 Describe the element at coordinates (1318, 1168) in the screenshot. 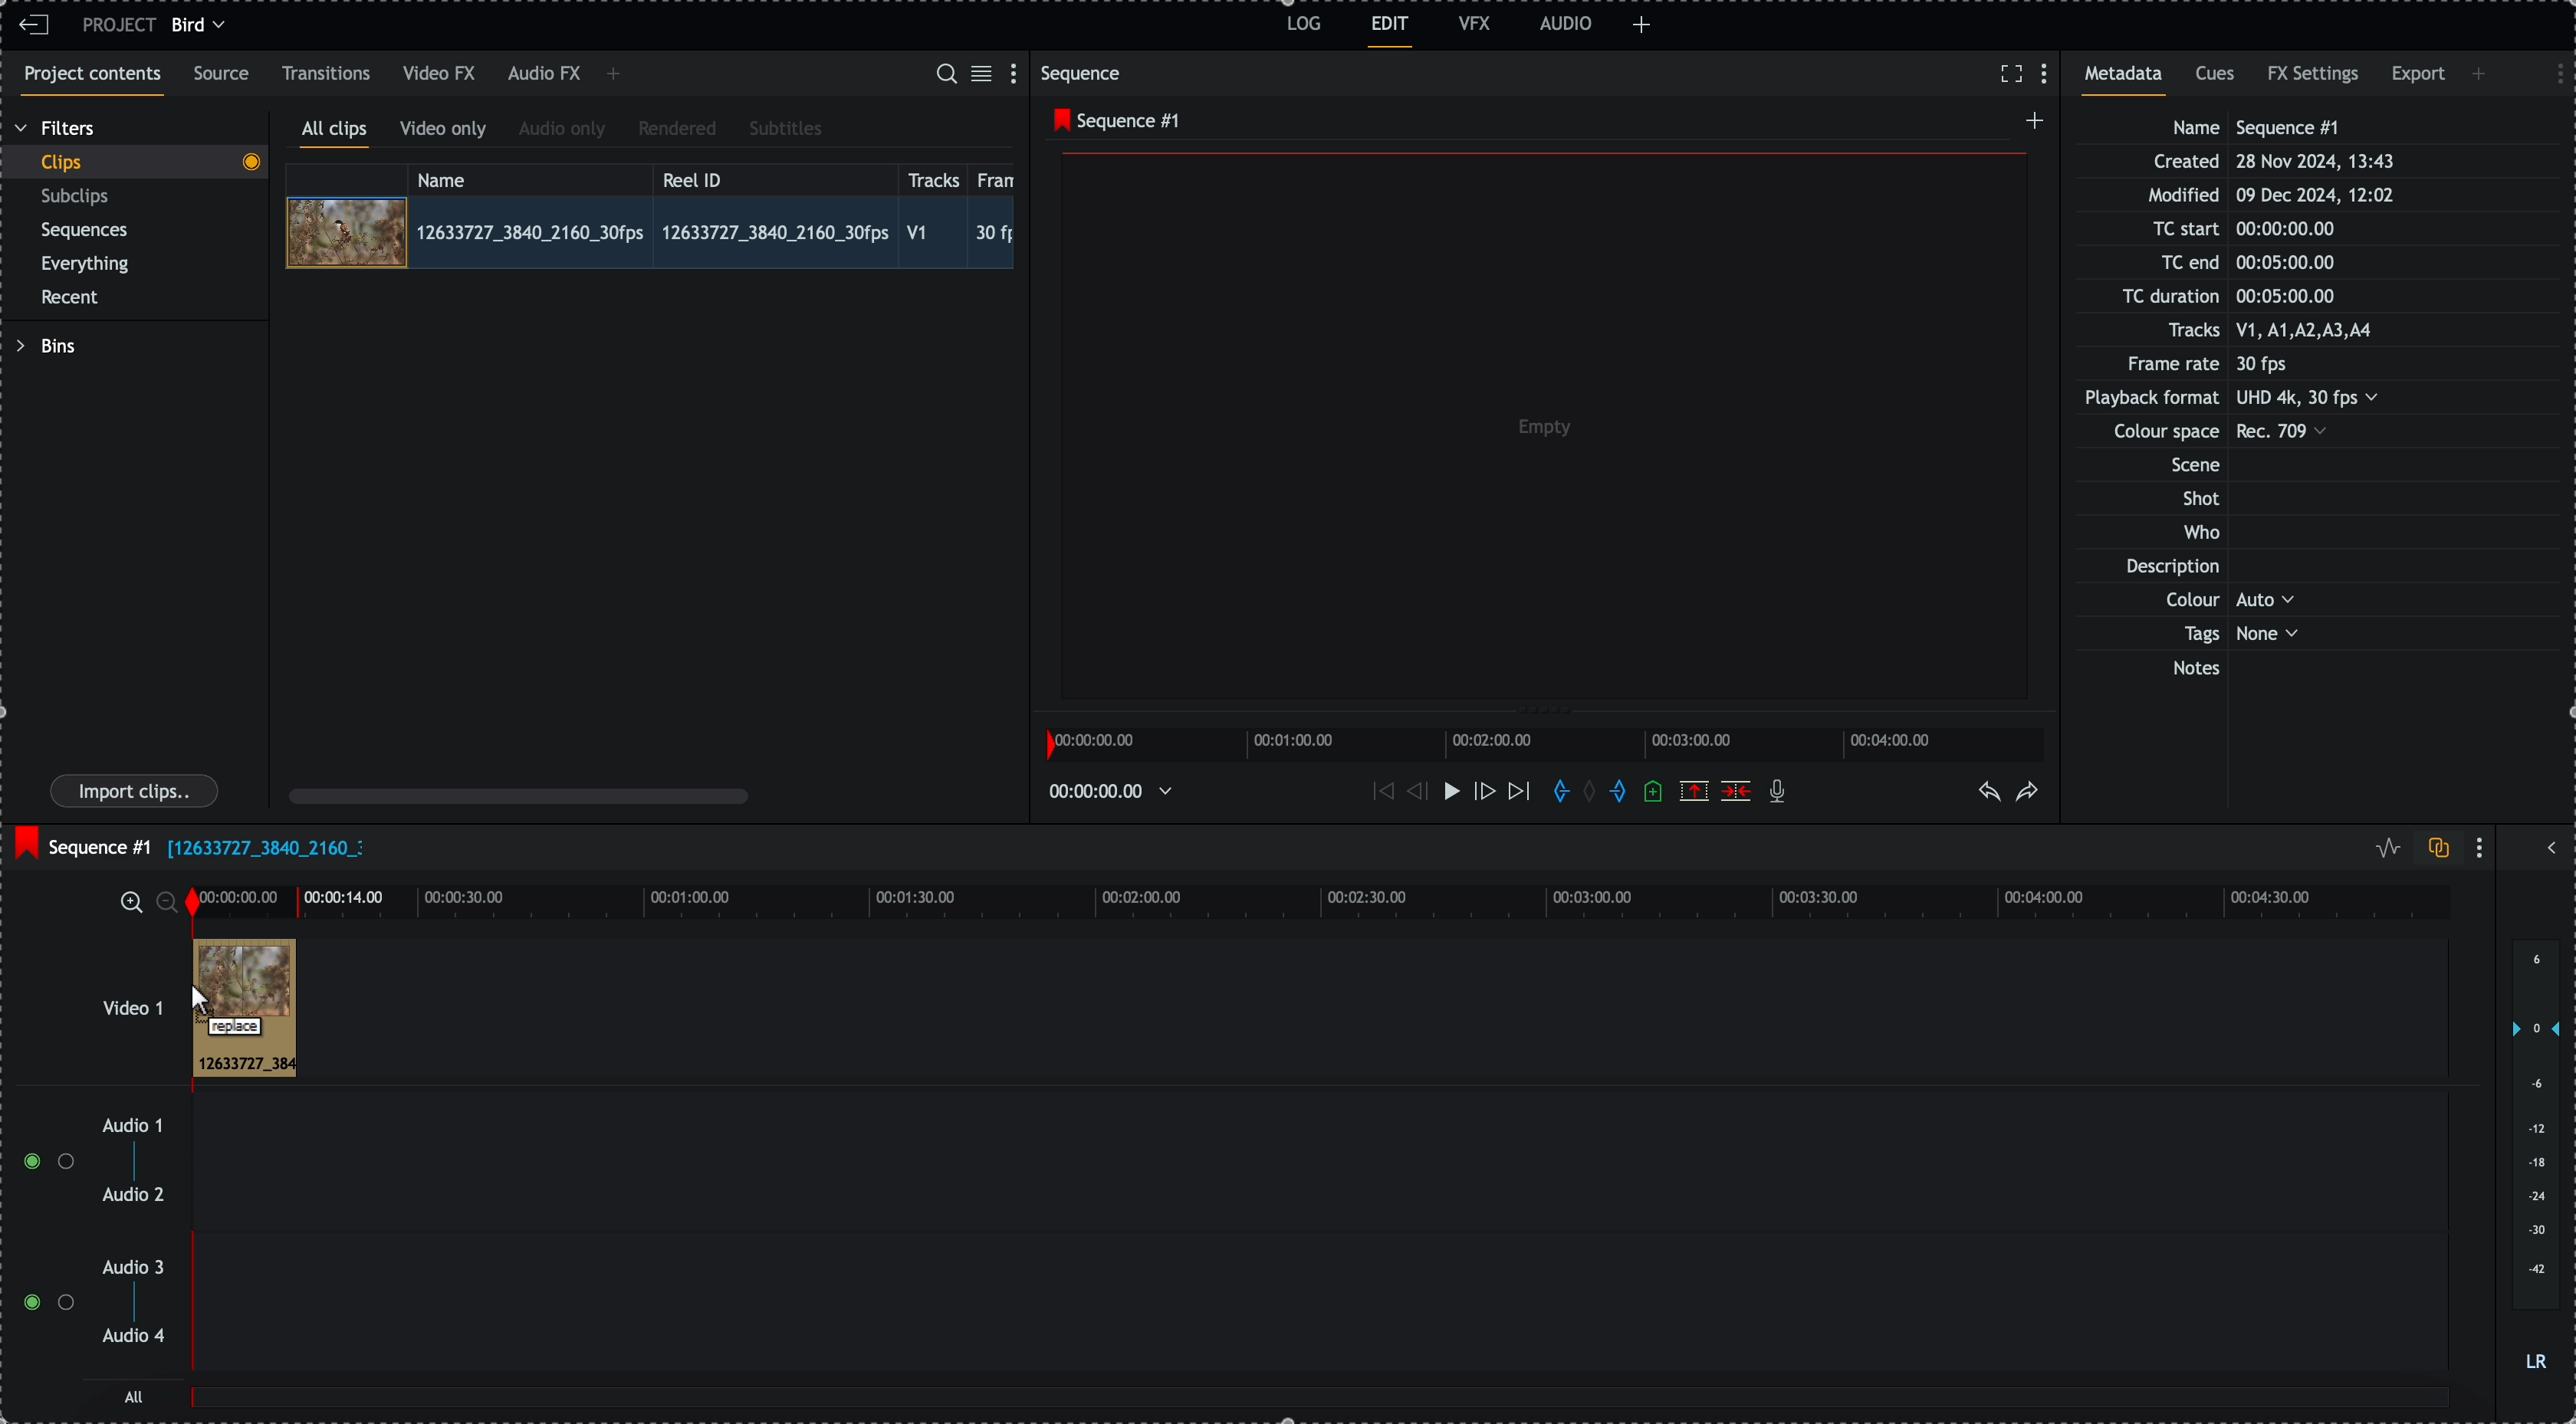

I see `track audio` at that location.